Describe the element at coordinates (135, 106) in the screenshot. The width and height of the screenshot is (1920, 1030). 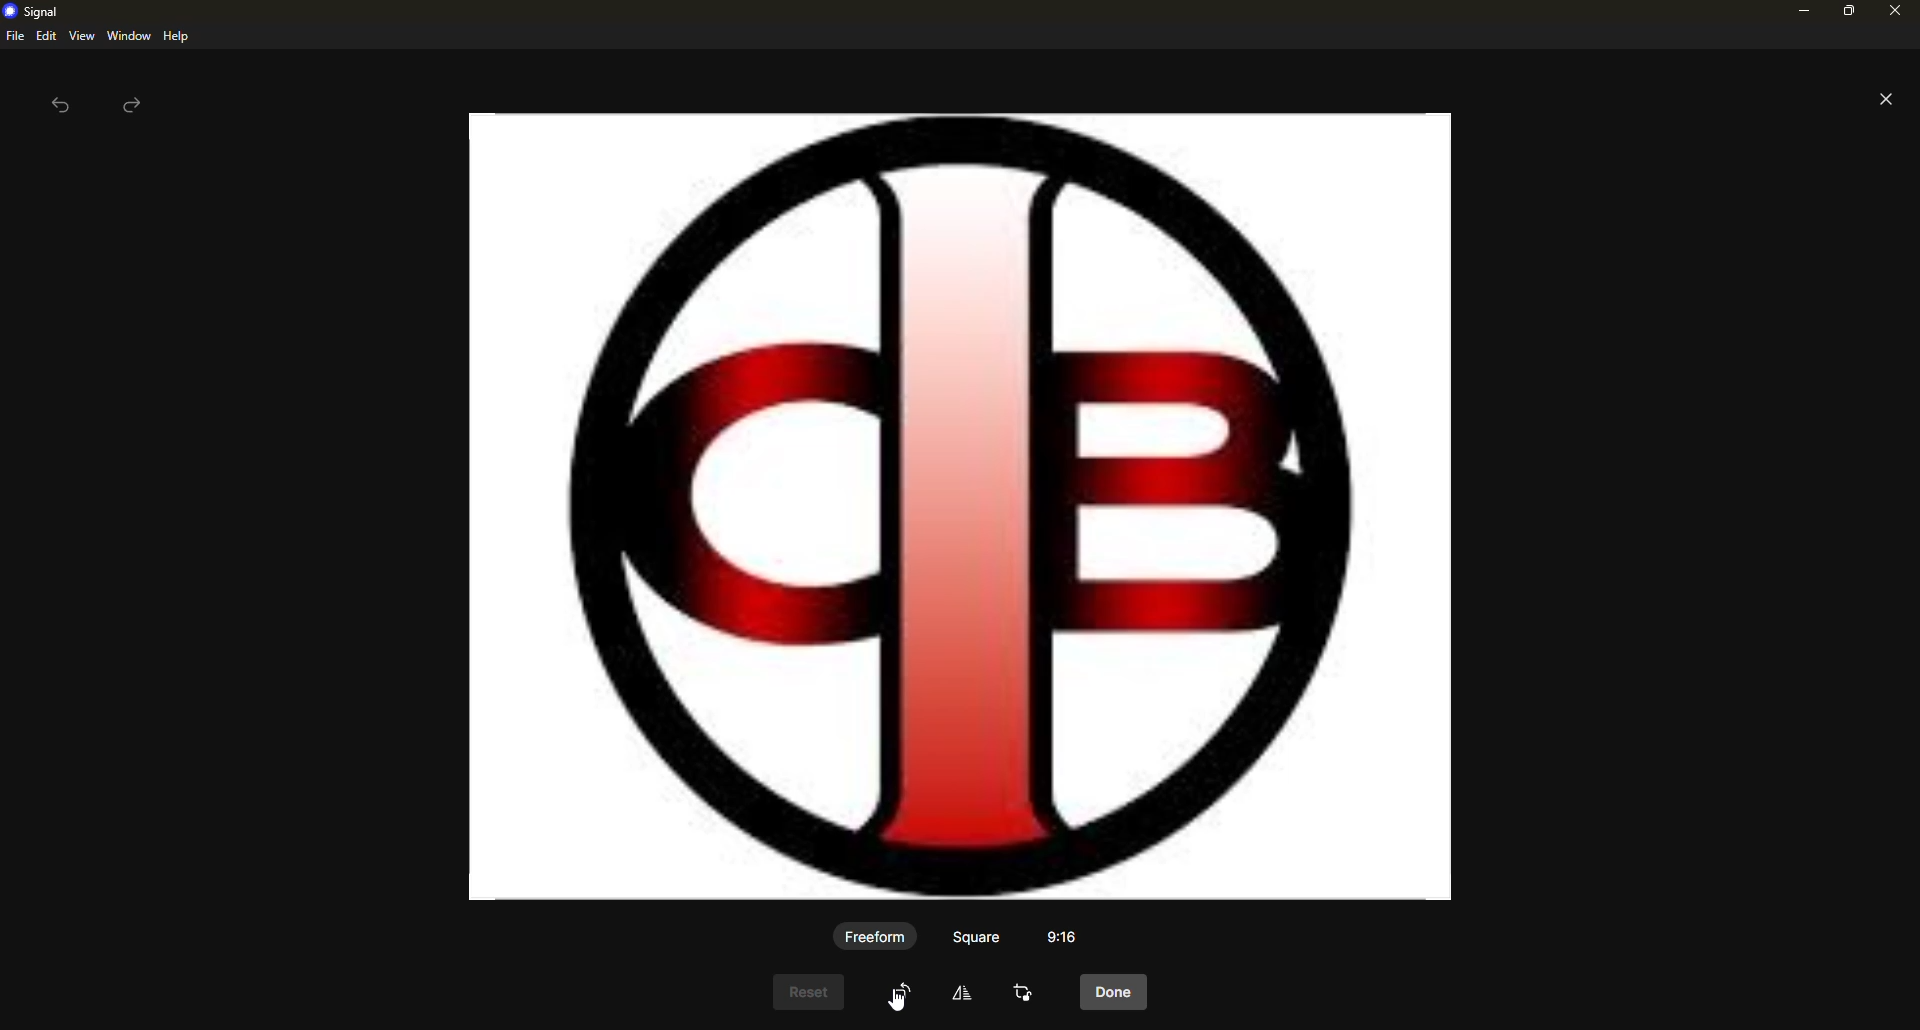
I see `forward` at that location.